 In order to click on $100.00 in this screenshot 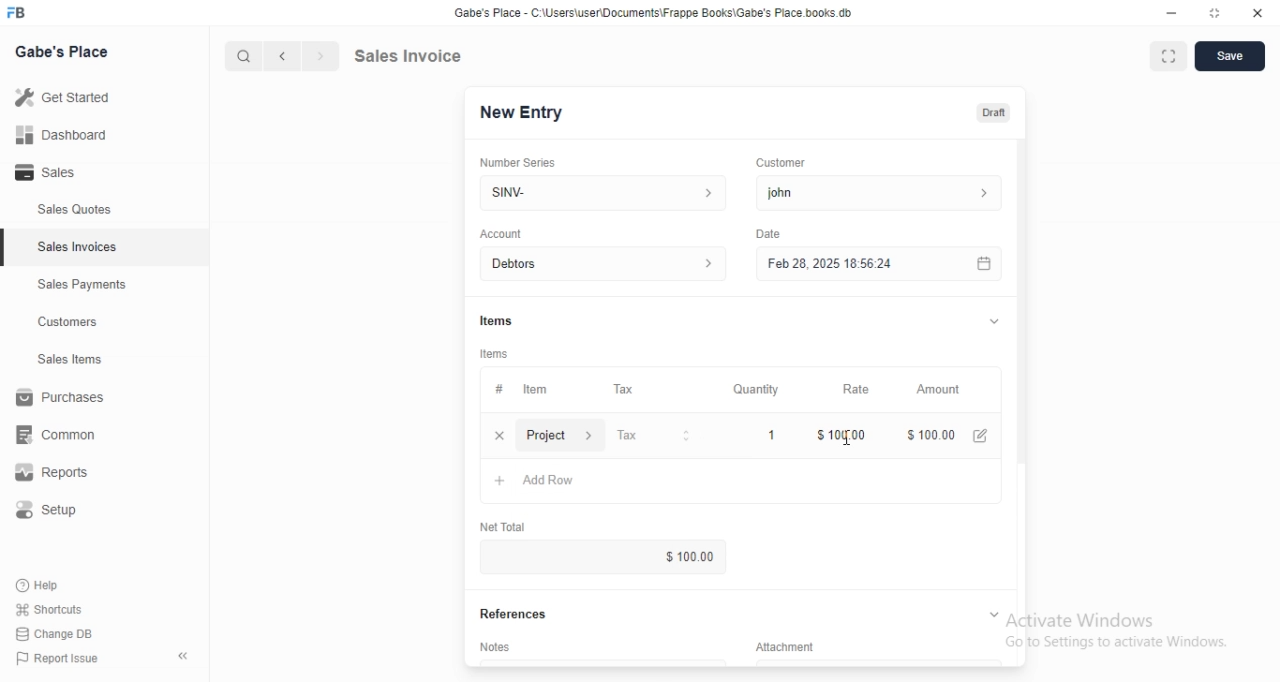, I will do `click(842, 434)`.